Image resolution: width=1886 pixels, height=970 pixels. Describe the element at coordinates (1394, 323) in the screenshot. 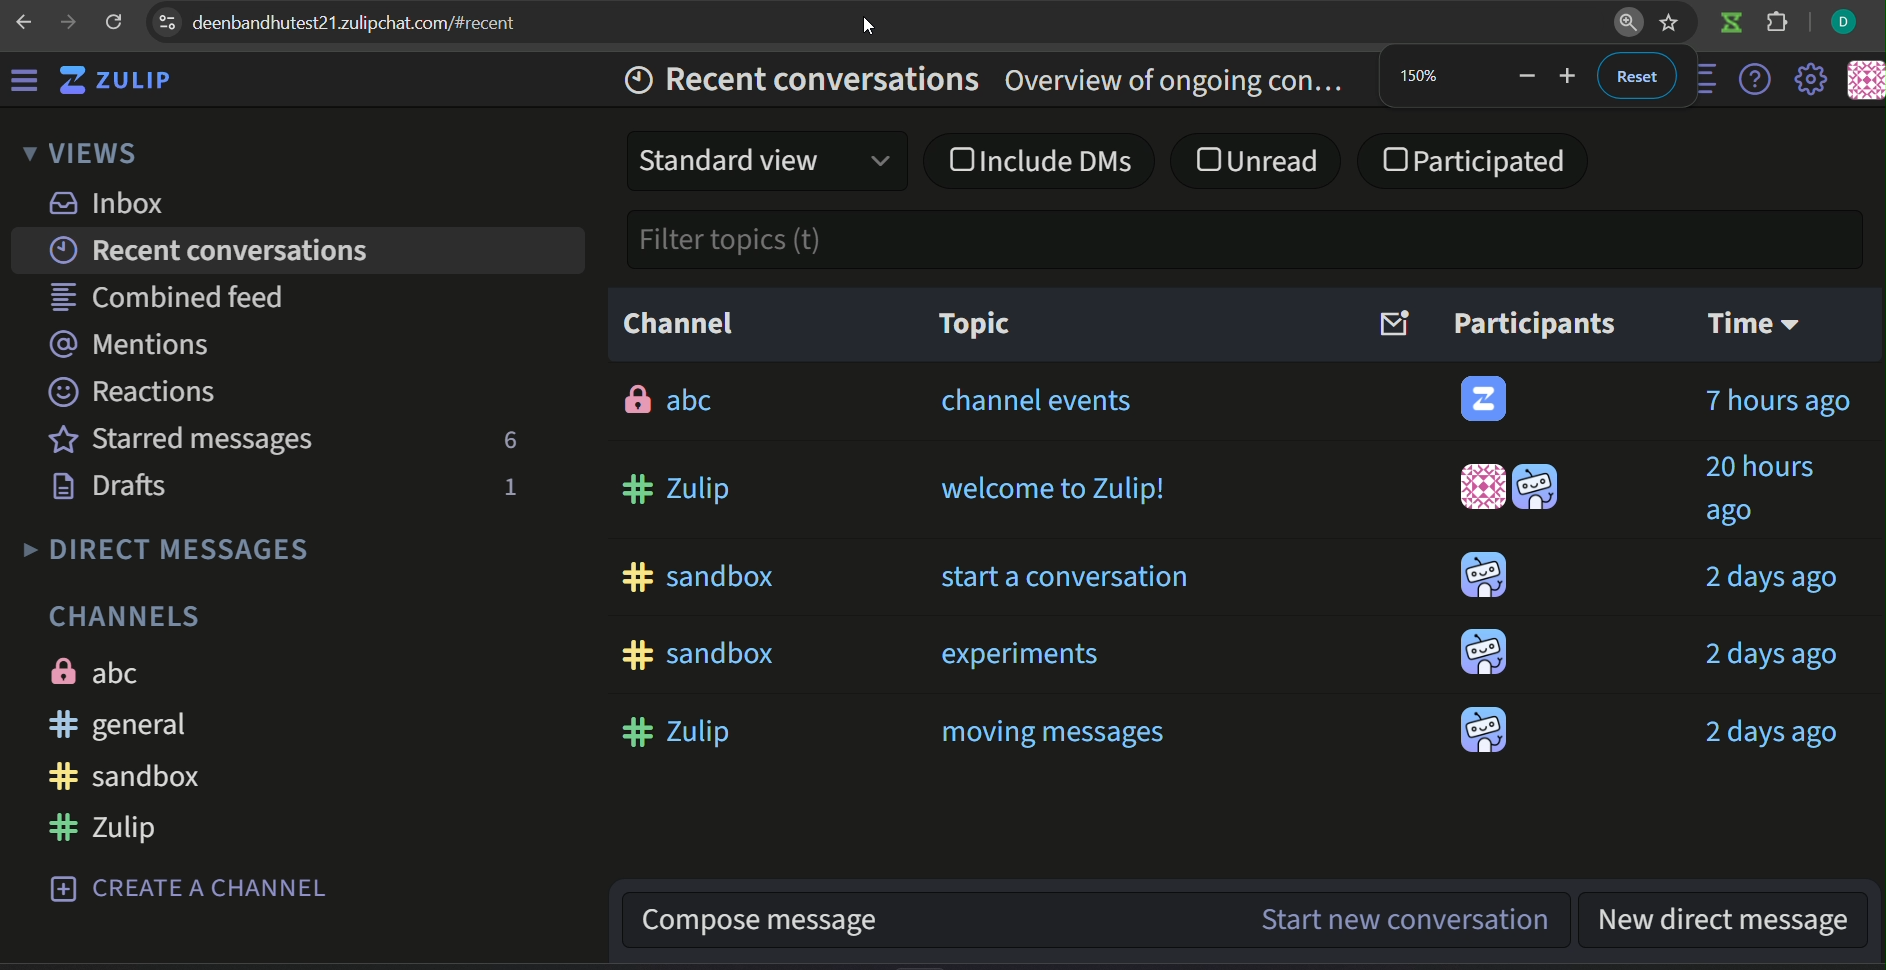

I see `email` at that location.